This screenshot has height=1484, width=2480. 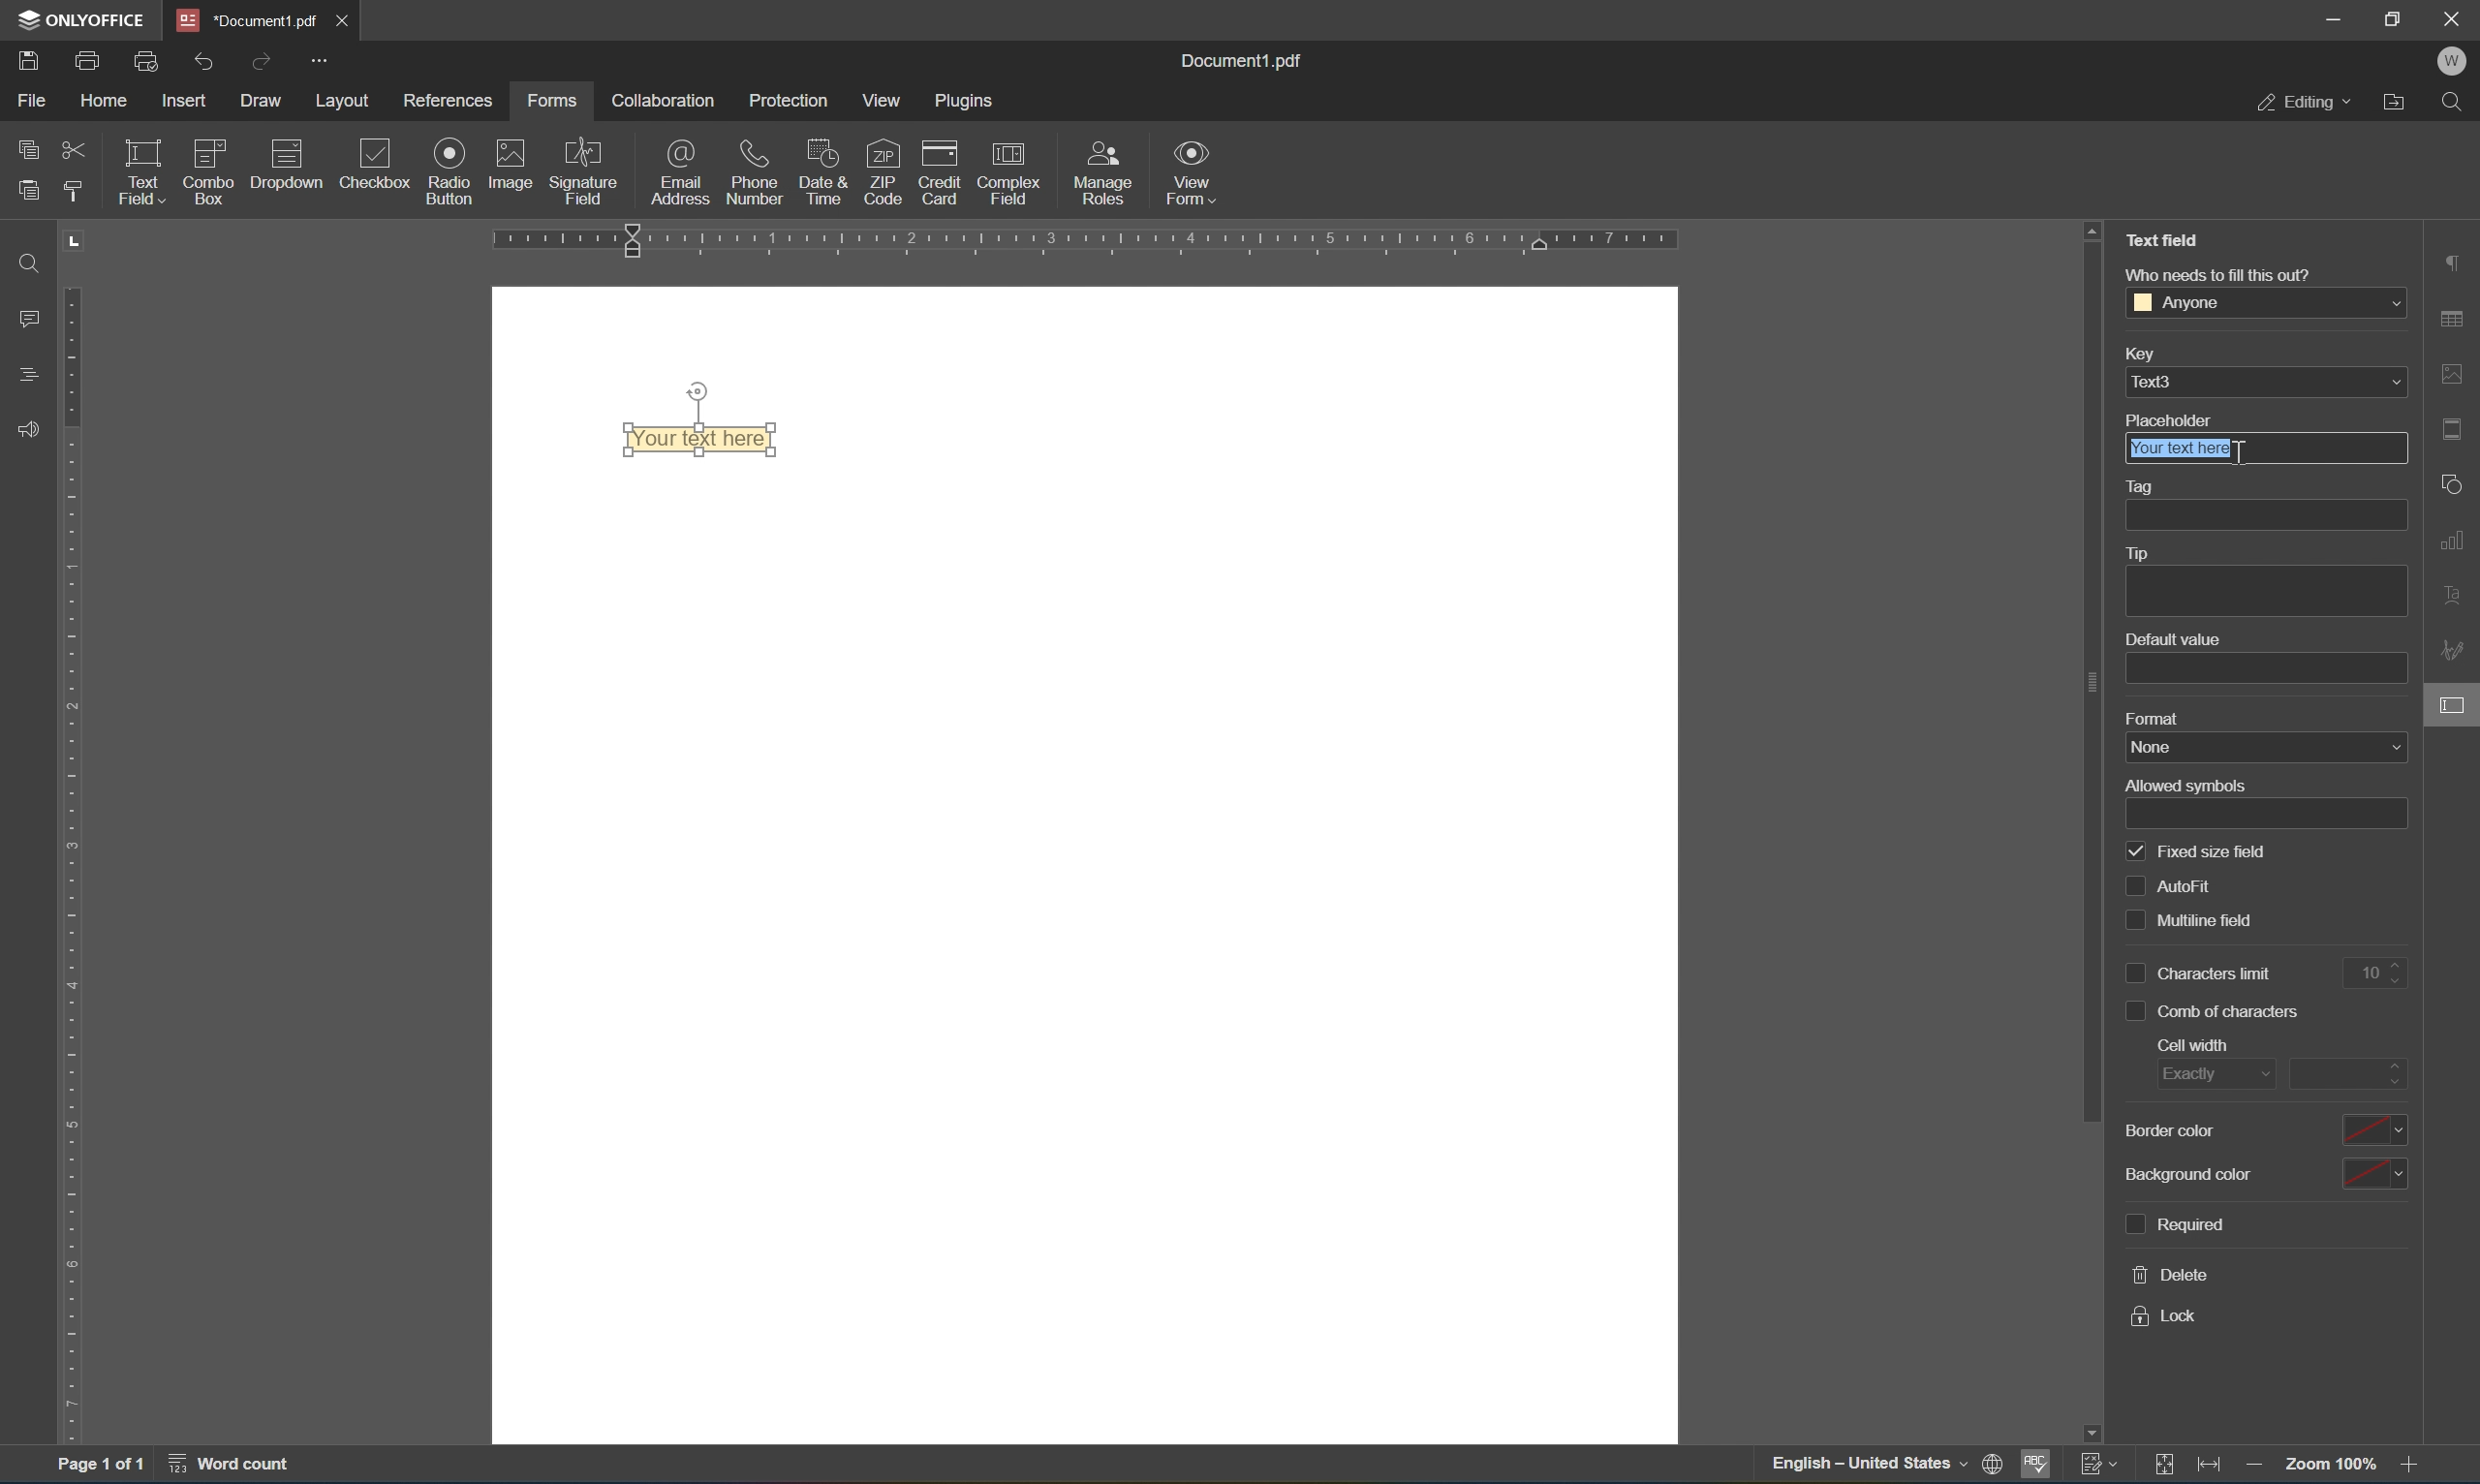 What do you see at coordinates (73, 190) in the screenshot?
I see `copy style` at bounding box center [73, 190].